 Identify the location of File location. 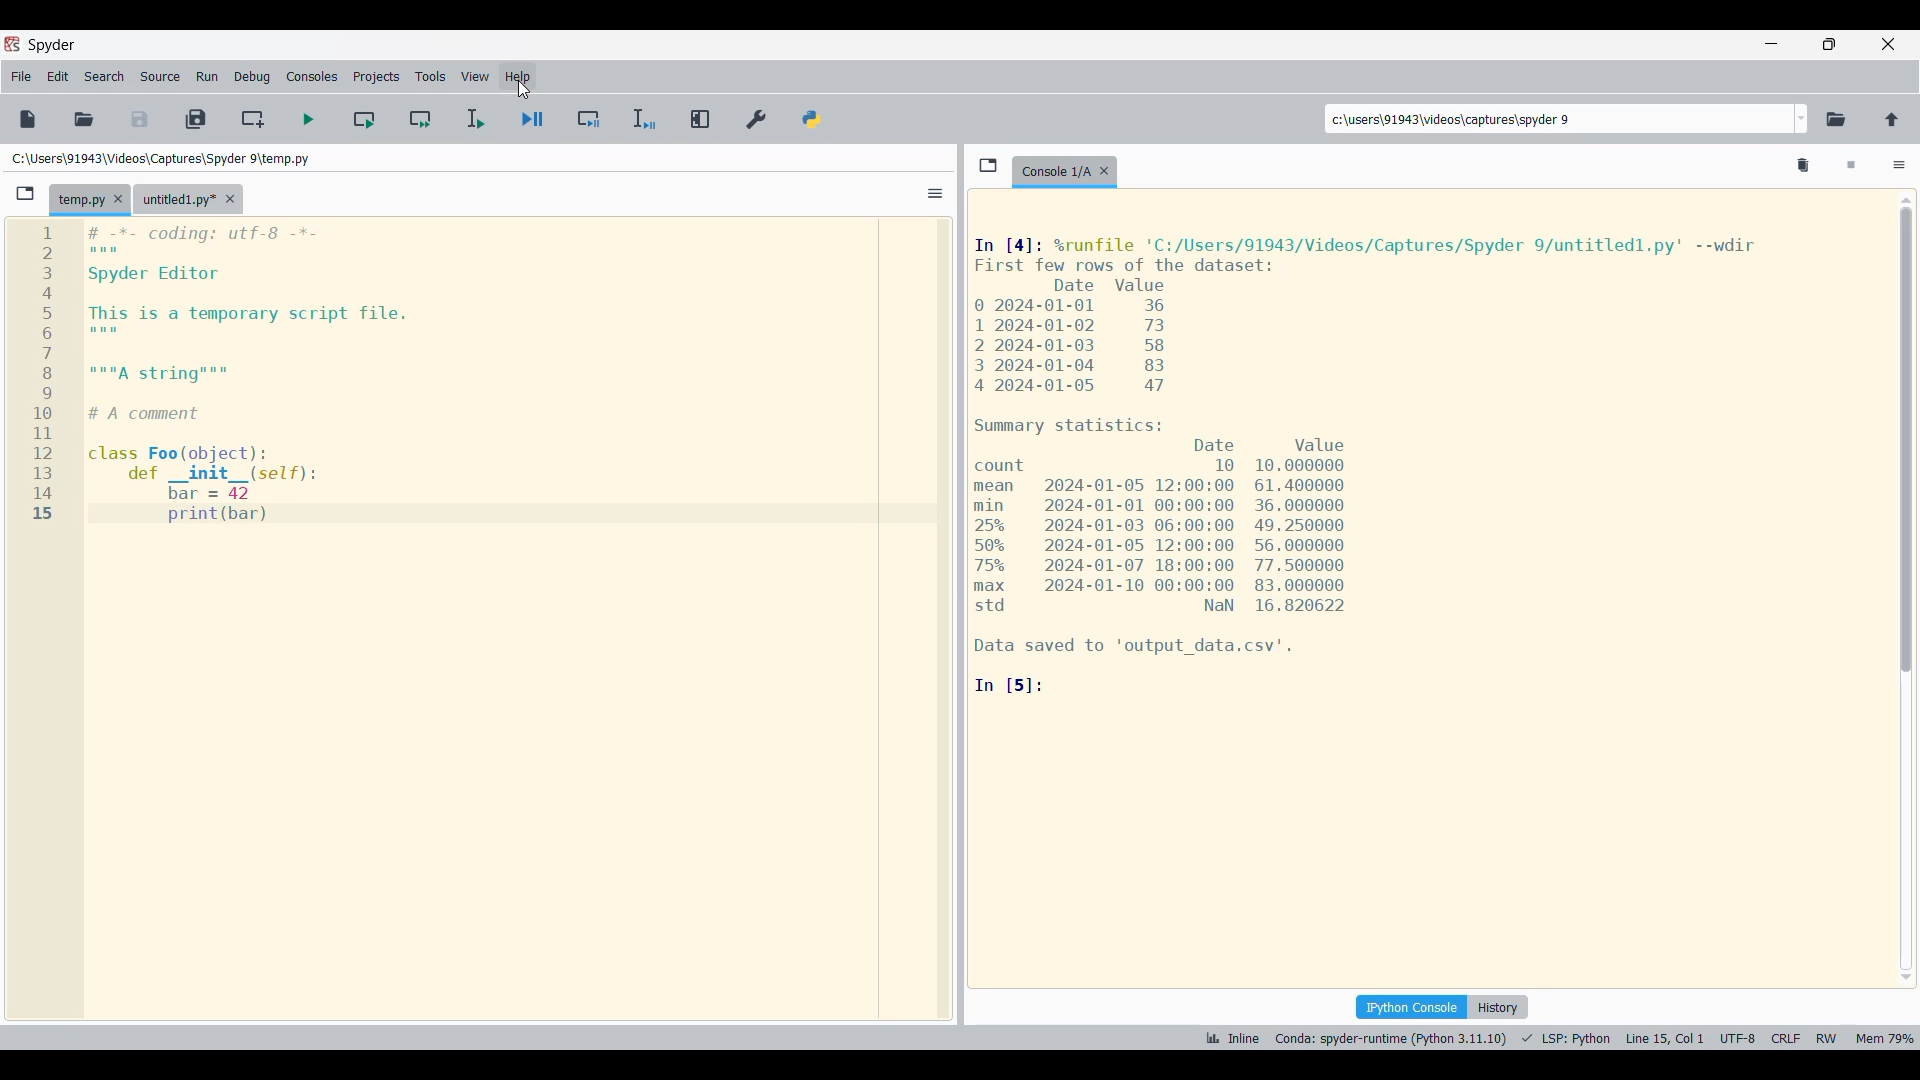
(163, 158).